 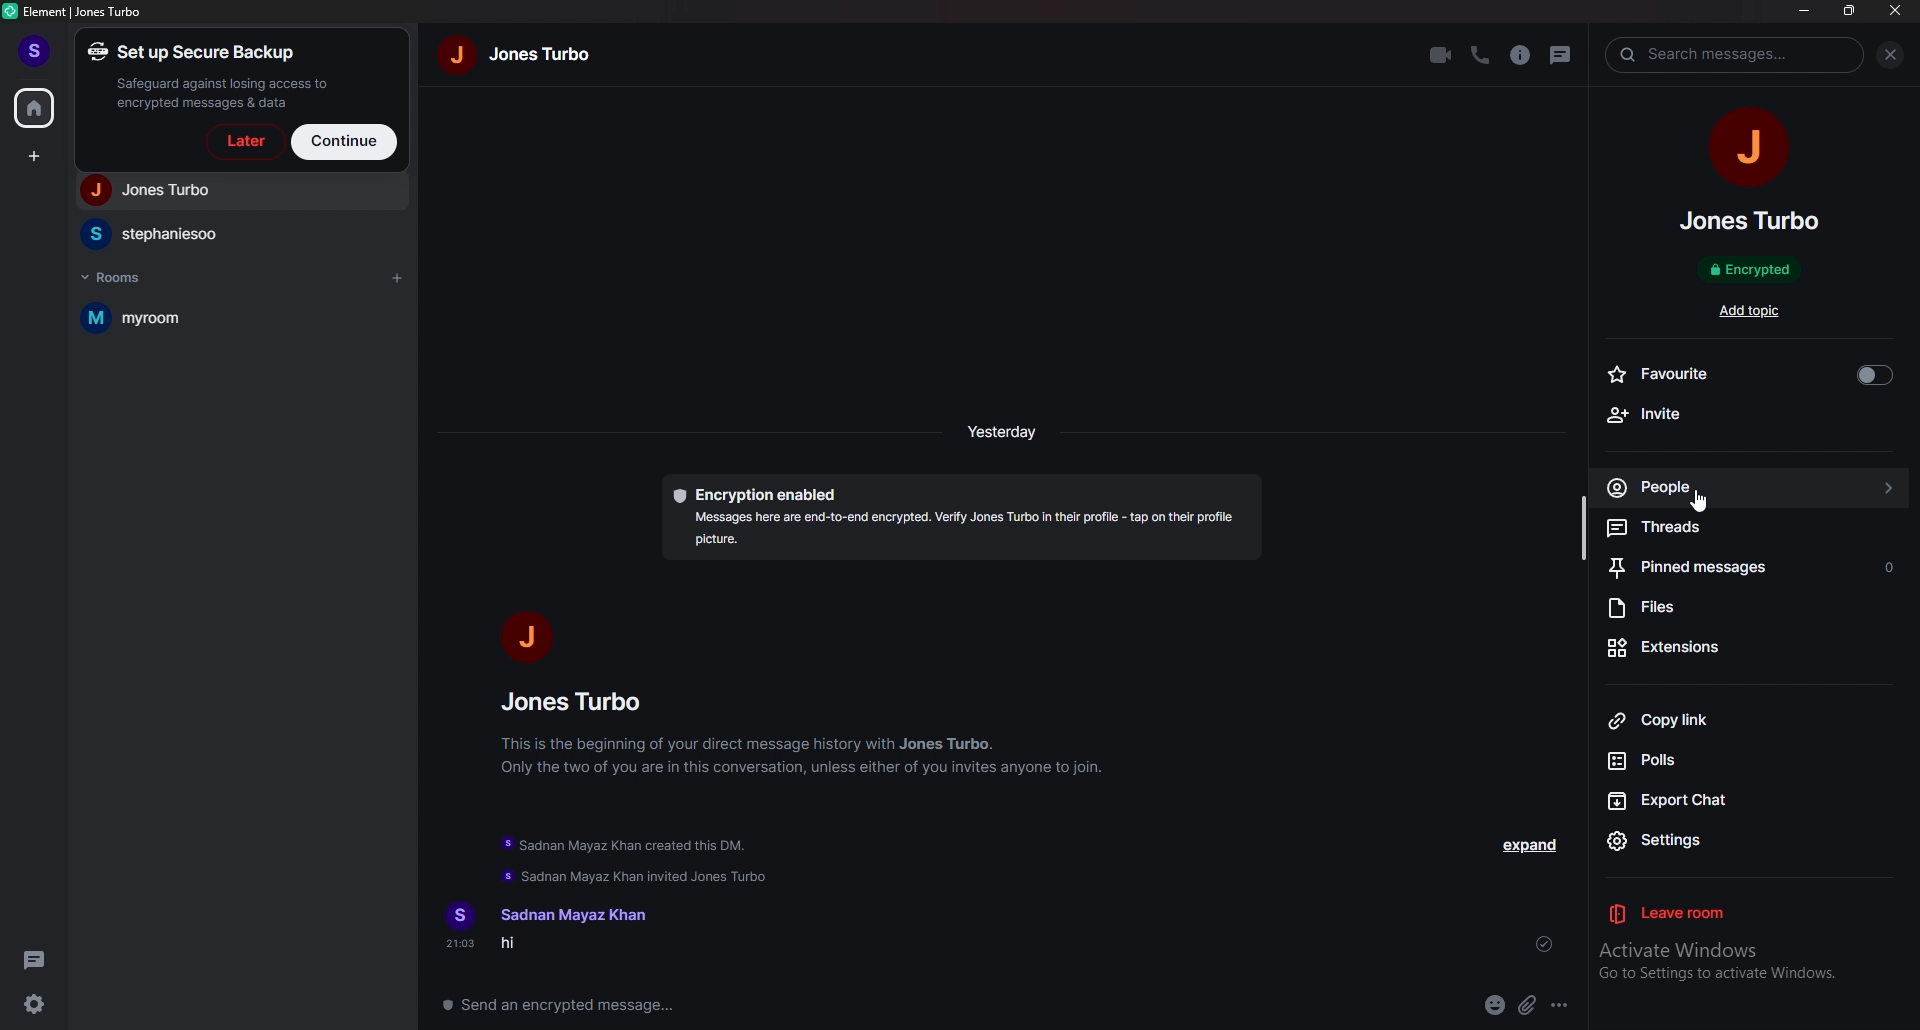 I want to click on name, so click(x=570, y=915).